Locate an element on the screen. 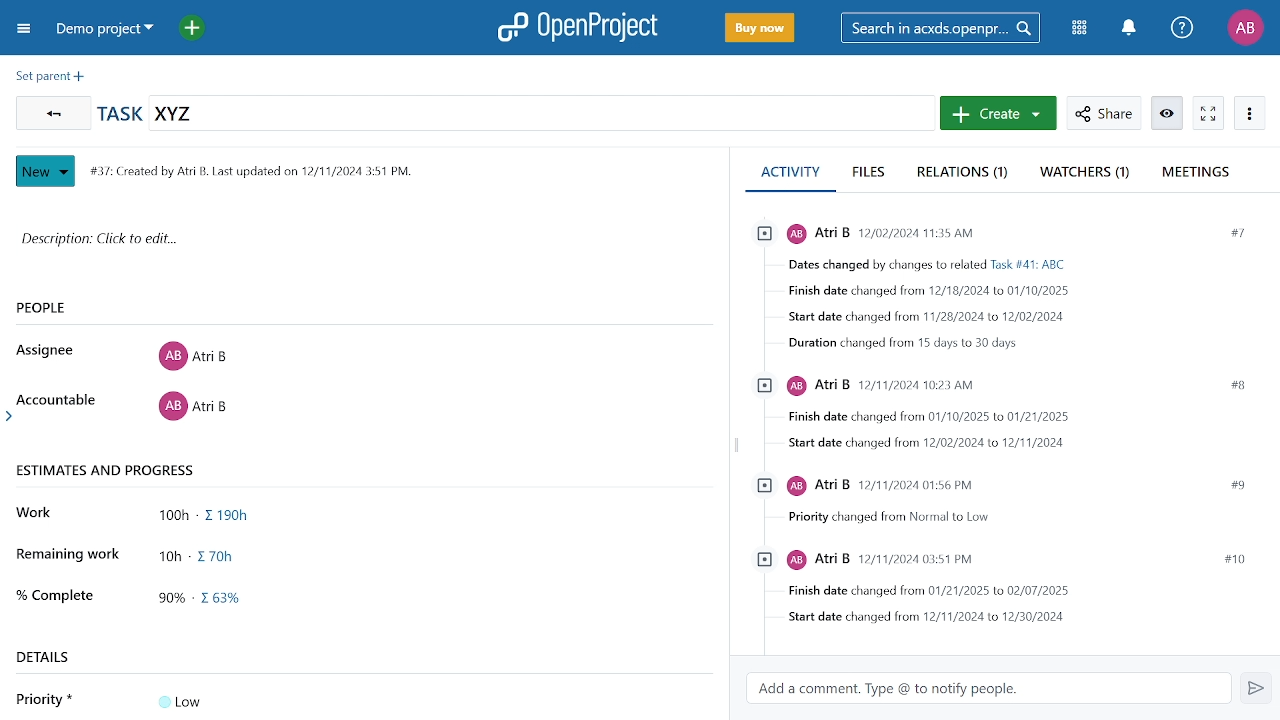 This screenshot has height=720, width=1280. More actions is located at coordinates (1250, 113).